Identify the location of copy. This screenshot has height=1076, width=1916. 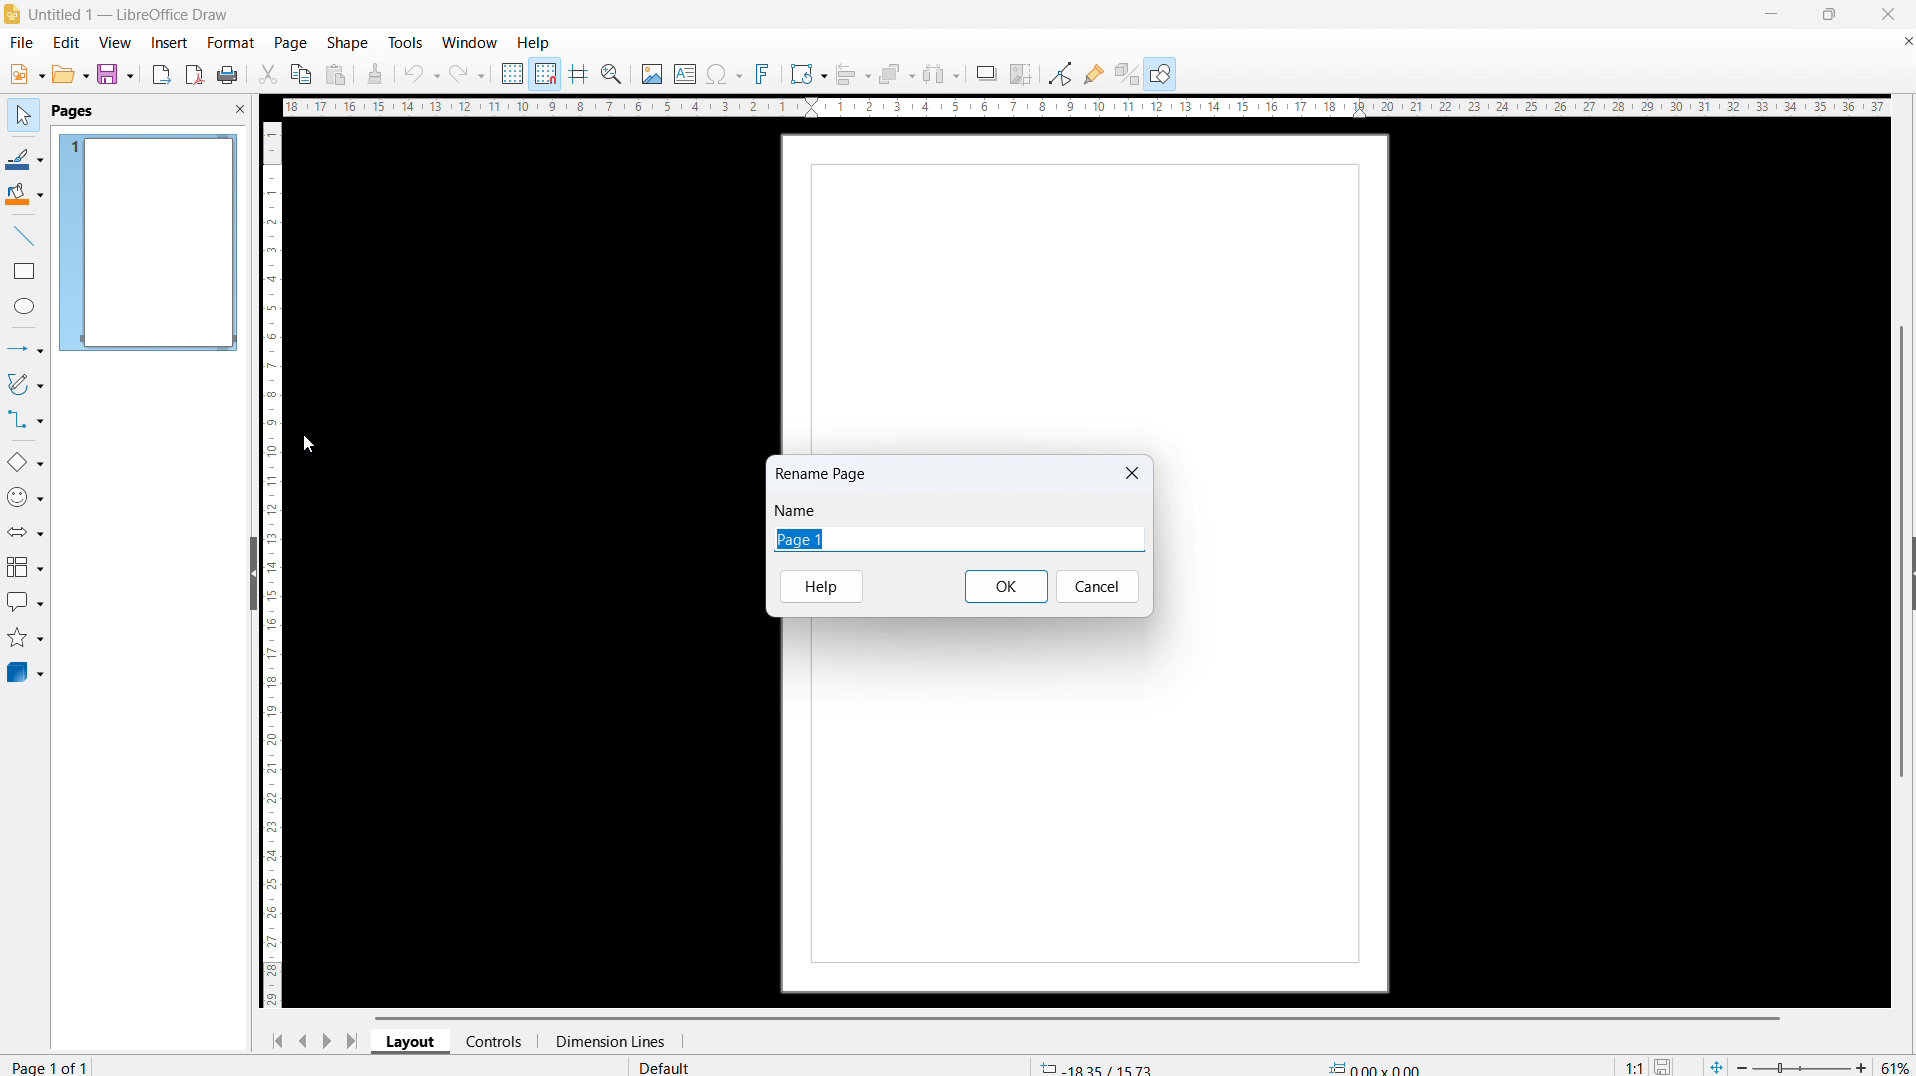
(300, 73).